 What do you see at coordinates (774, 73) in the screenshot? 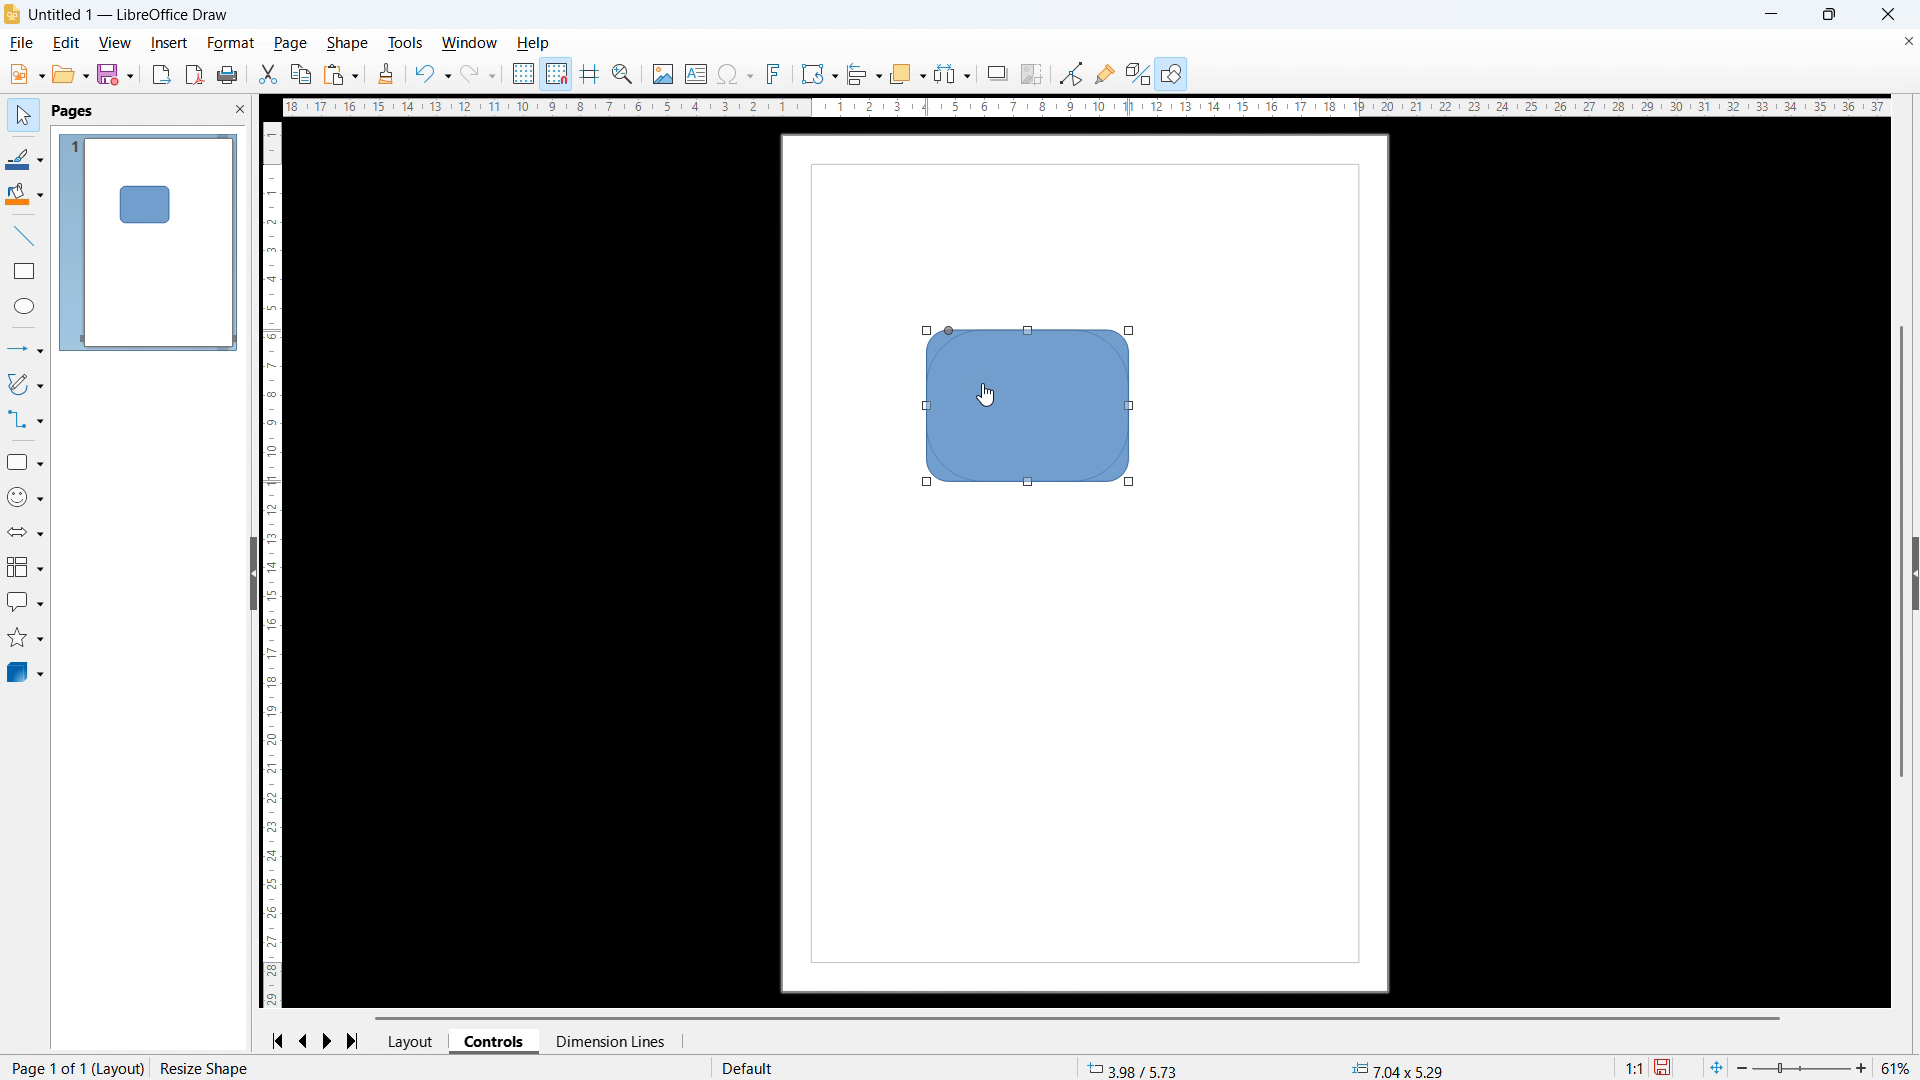
I see `Insert font work text ` at bounding box center [774, 73].